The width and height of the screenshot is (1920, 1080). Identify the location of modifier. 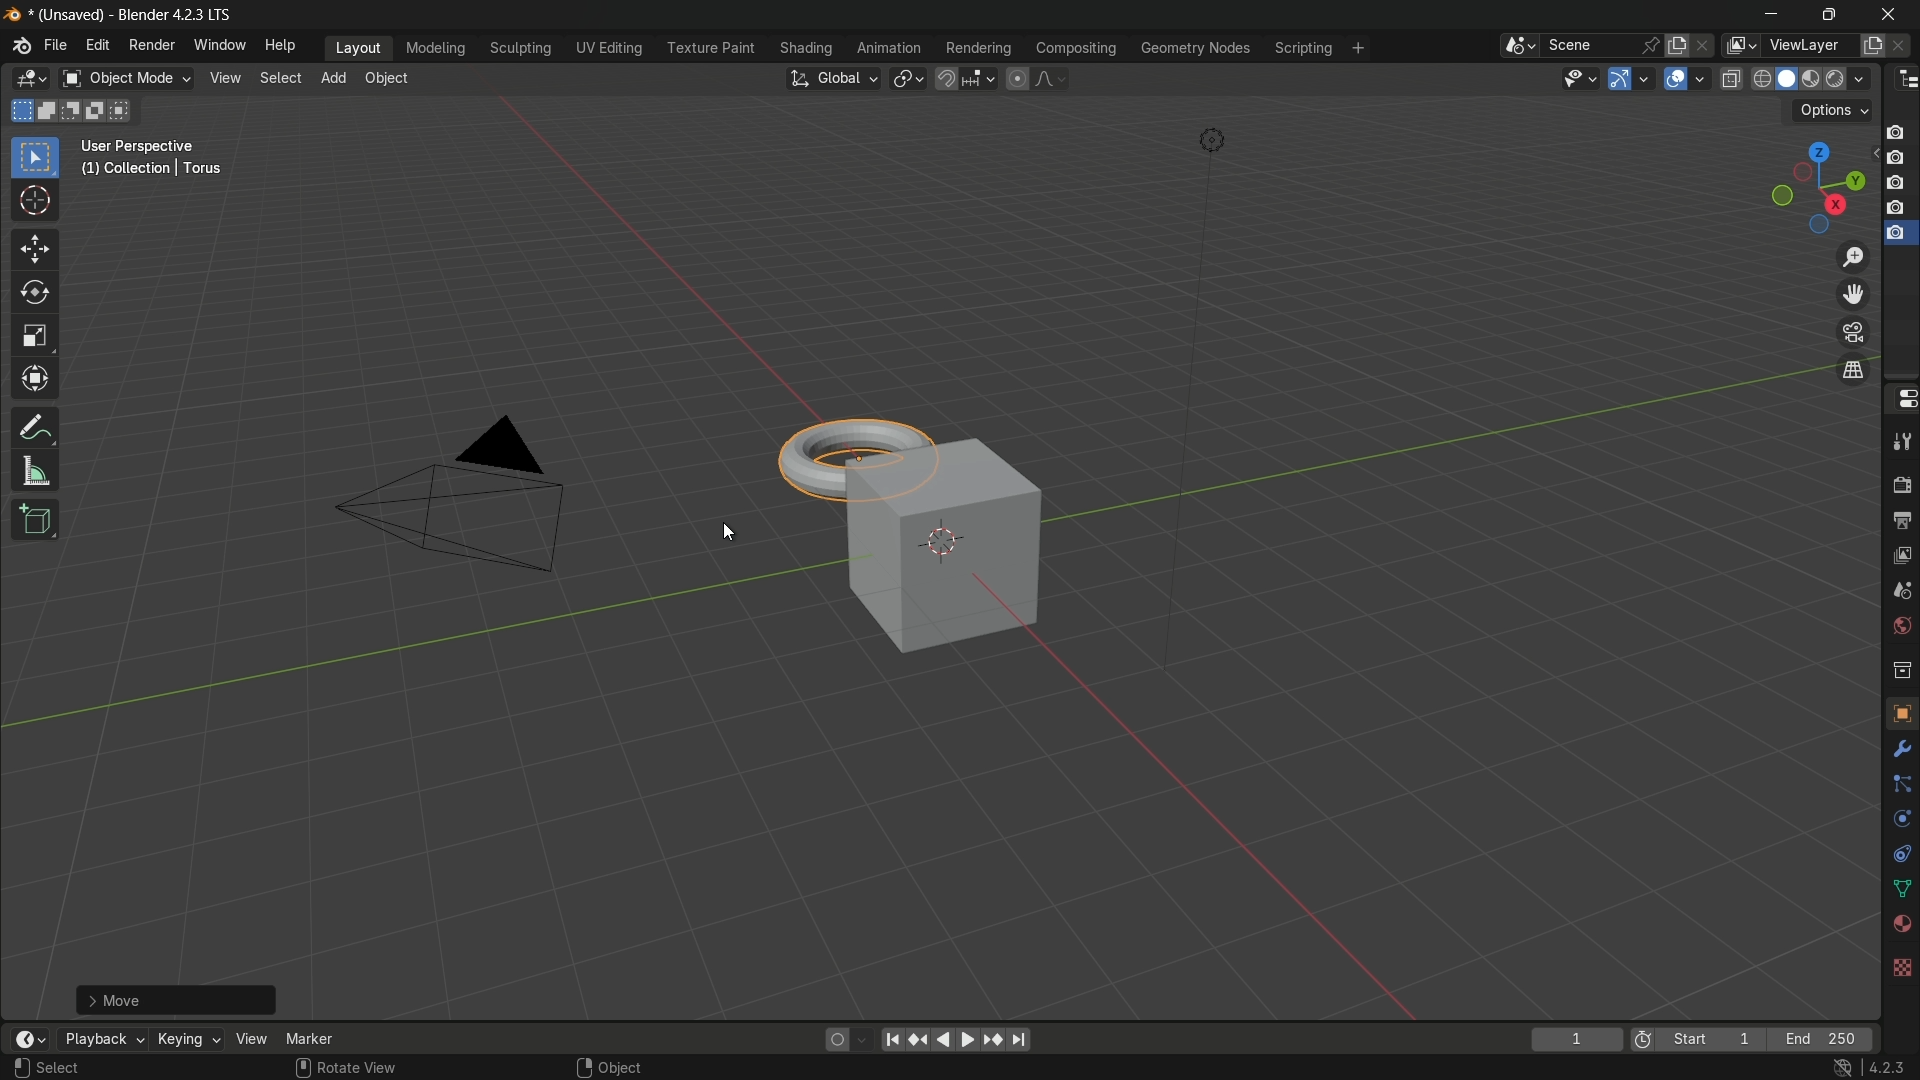
(1898, 749).